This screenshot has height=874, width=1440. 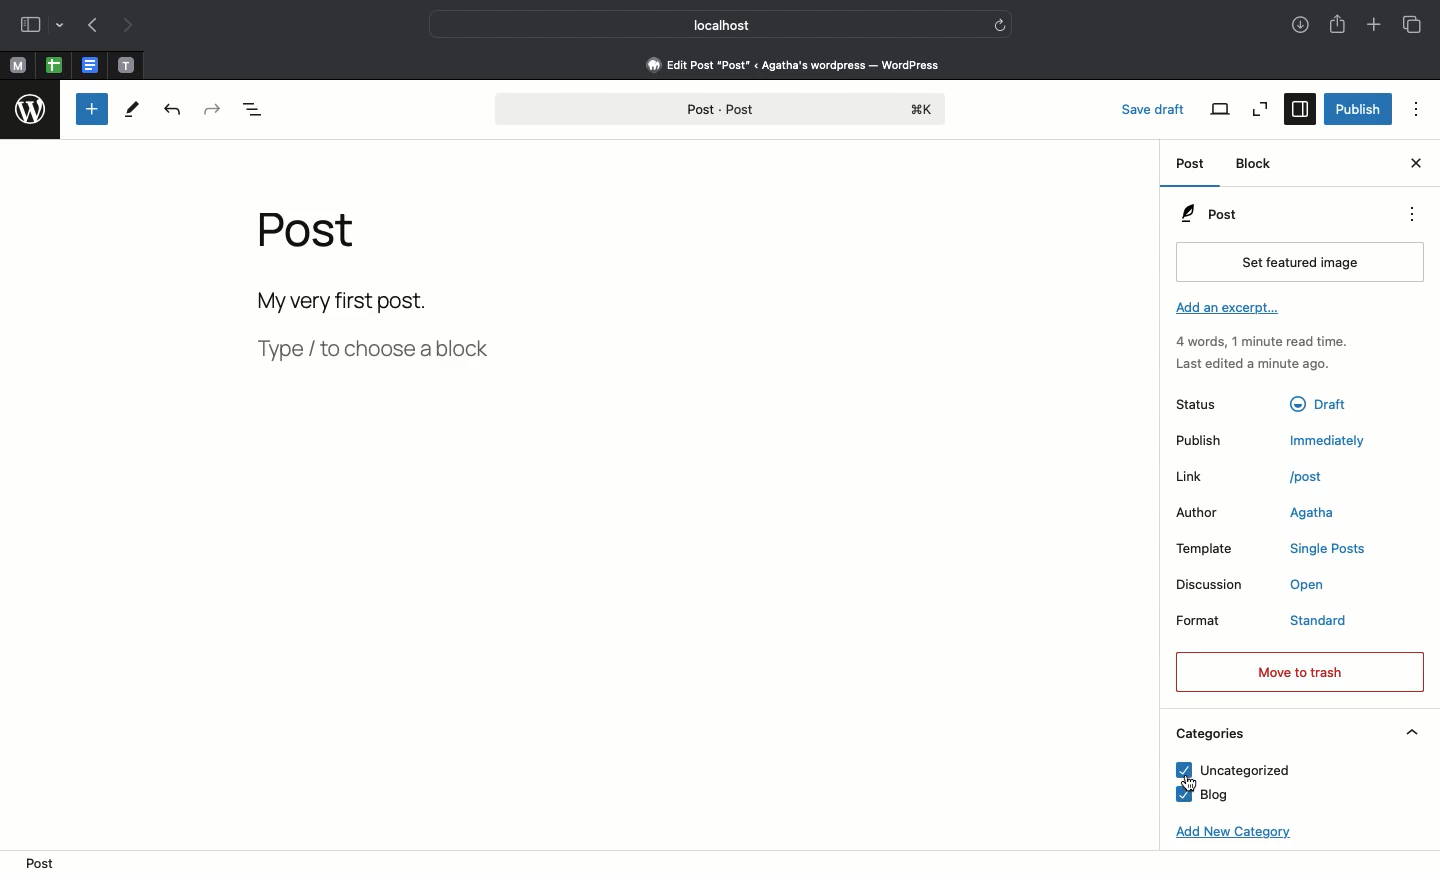 What do you see at coordinates (31, 27) in the screenshot?
I see `Sidebare` at bounding box center [31, 27].